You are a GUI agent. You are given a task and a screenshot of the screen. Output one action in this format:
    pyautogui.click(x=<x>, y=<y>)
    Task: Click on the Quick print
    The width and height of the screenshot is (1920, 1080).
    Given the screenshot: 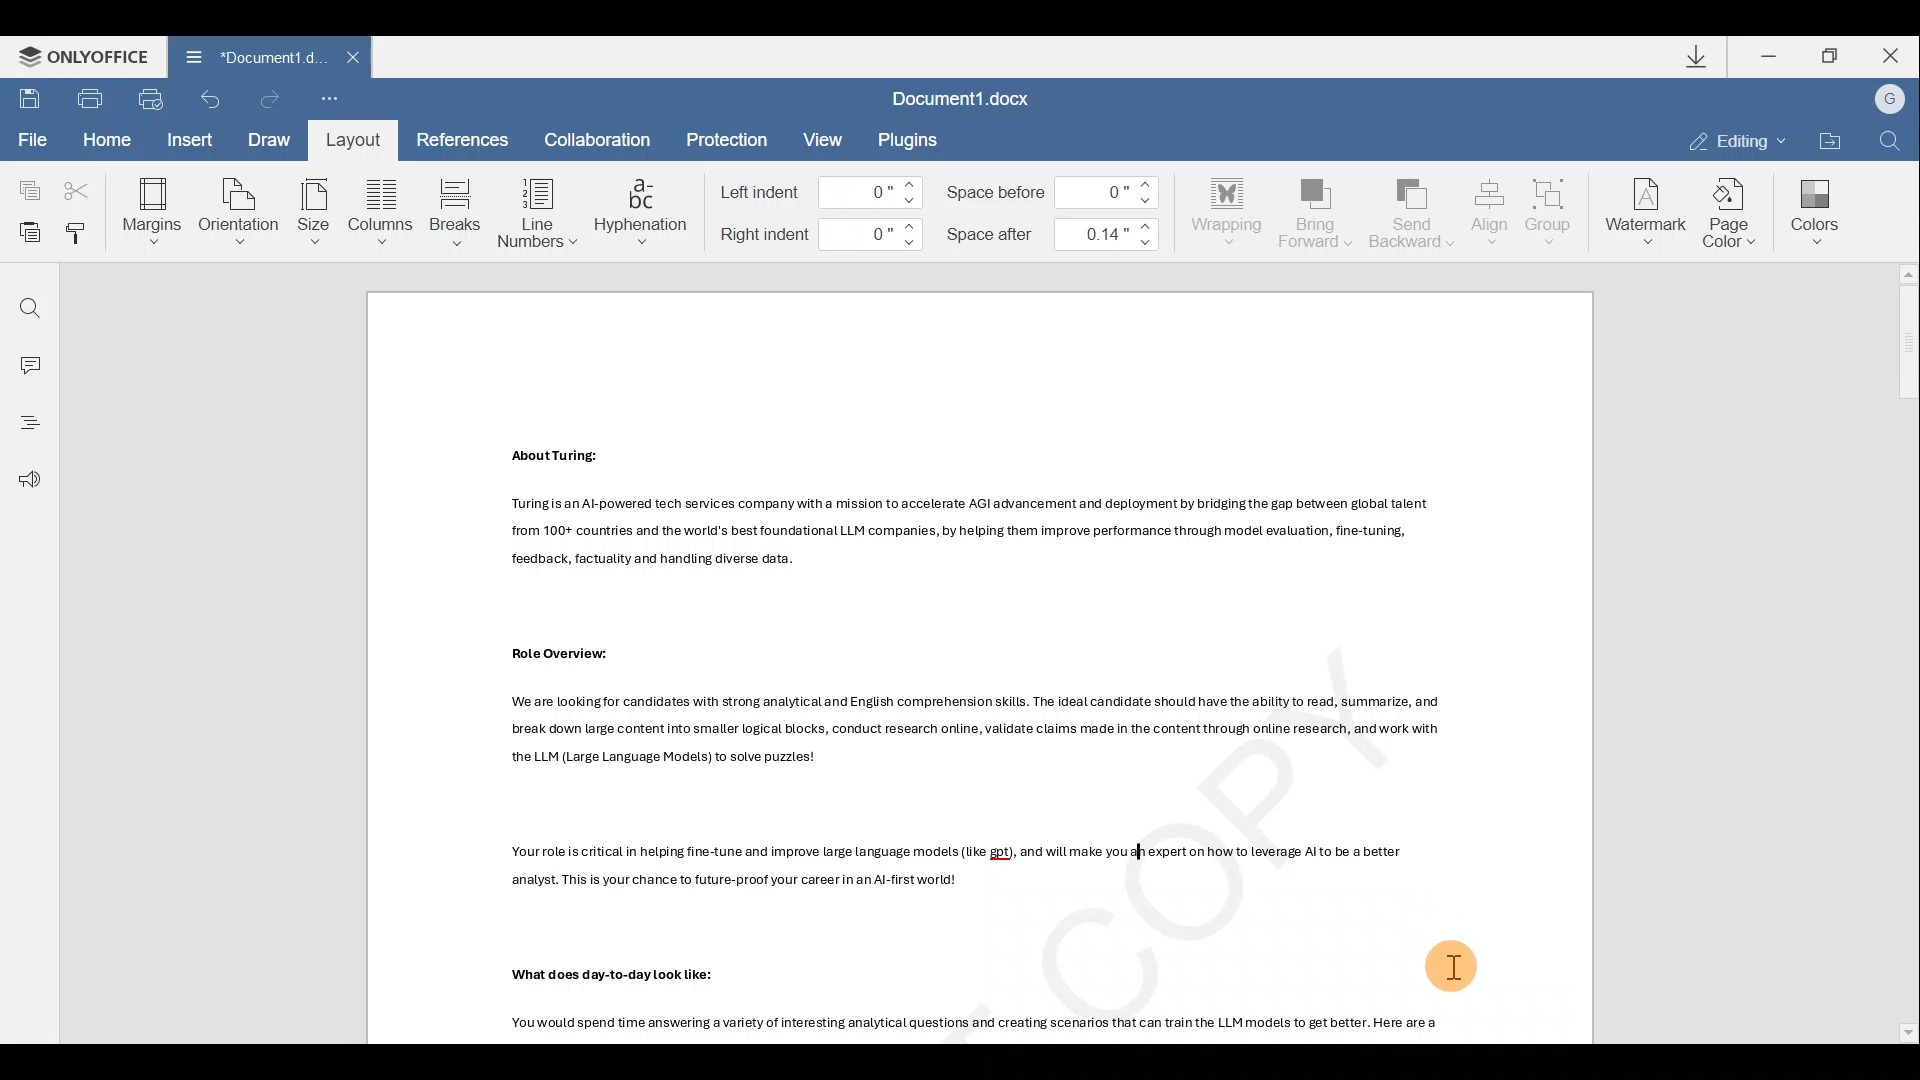 What is the action you would take?
    pyautogui.click(x=152, y=98)
    